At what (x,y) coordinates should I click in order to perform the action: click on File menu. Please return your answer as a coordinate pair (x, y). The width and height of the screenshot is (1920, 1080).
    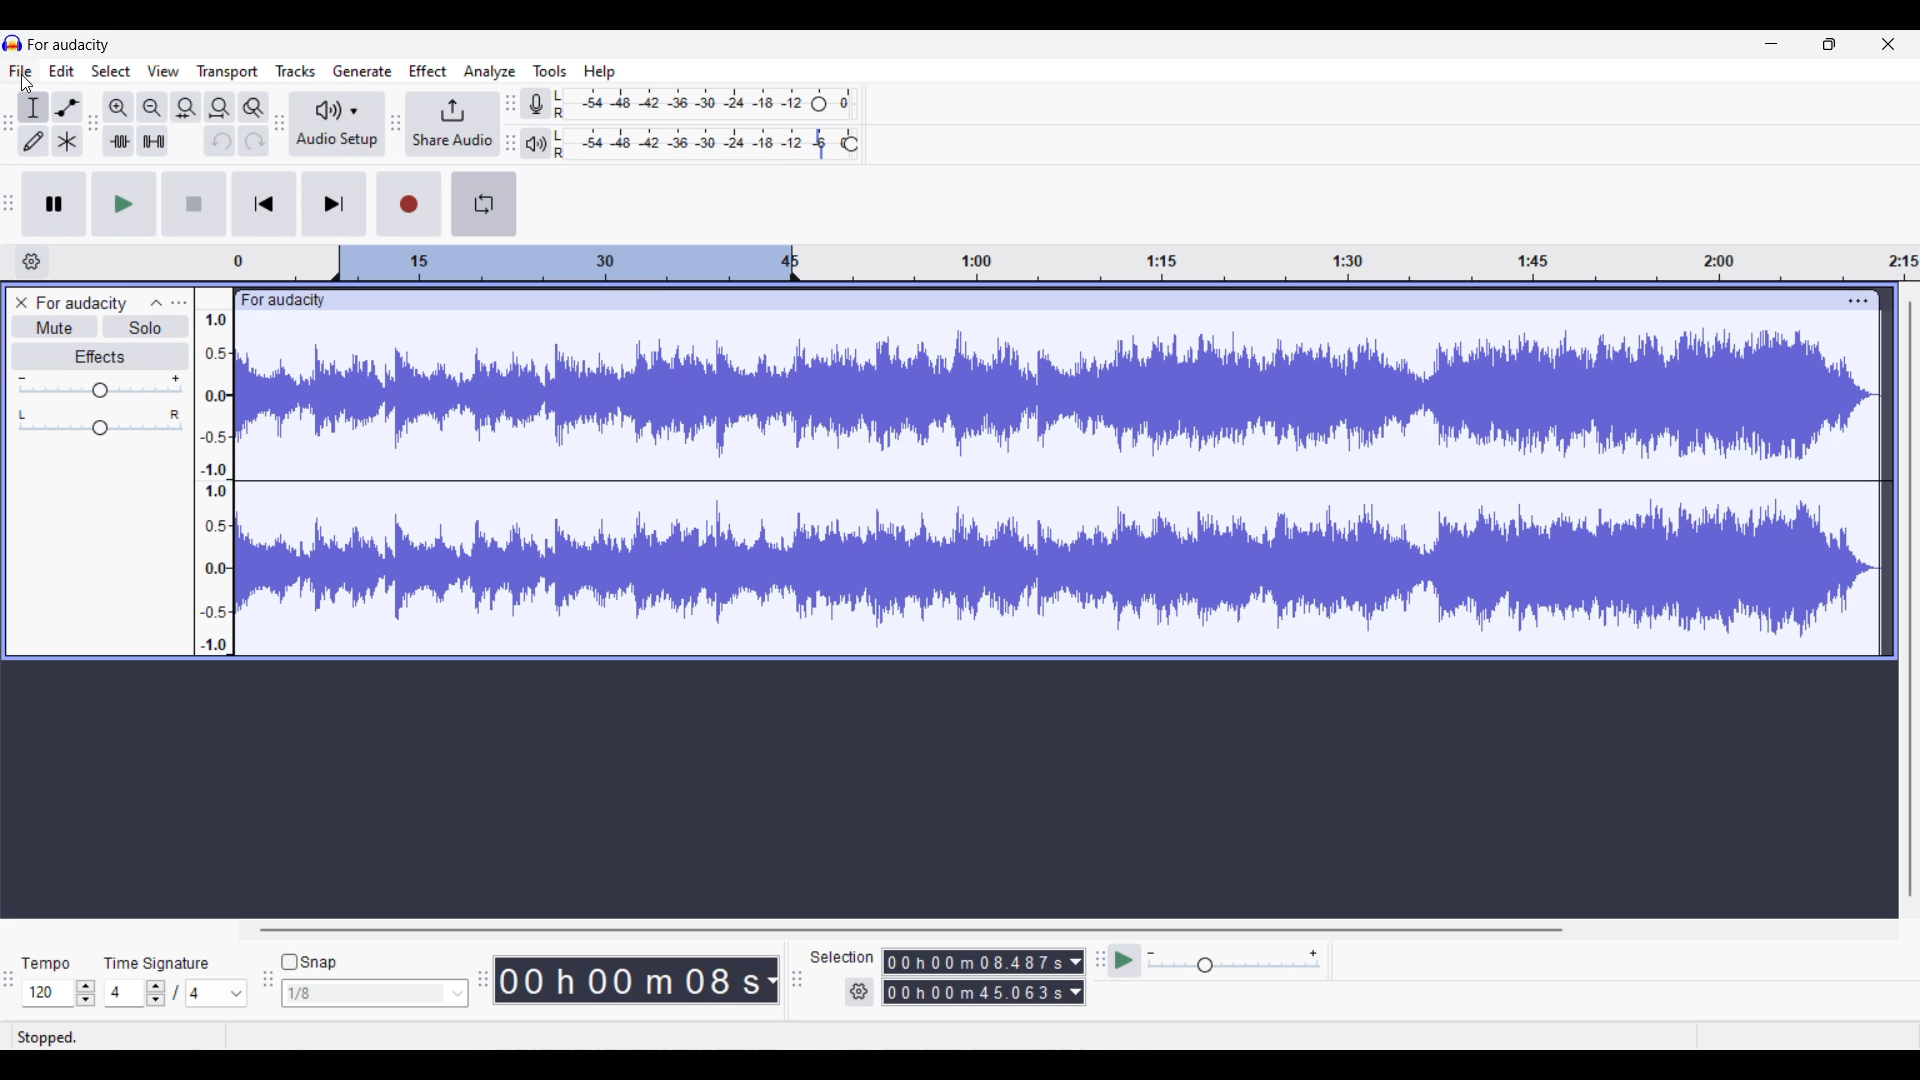
    Looking at the image, I should click on (21, 70).